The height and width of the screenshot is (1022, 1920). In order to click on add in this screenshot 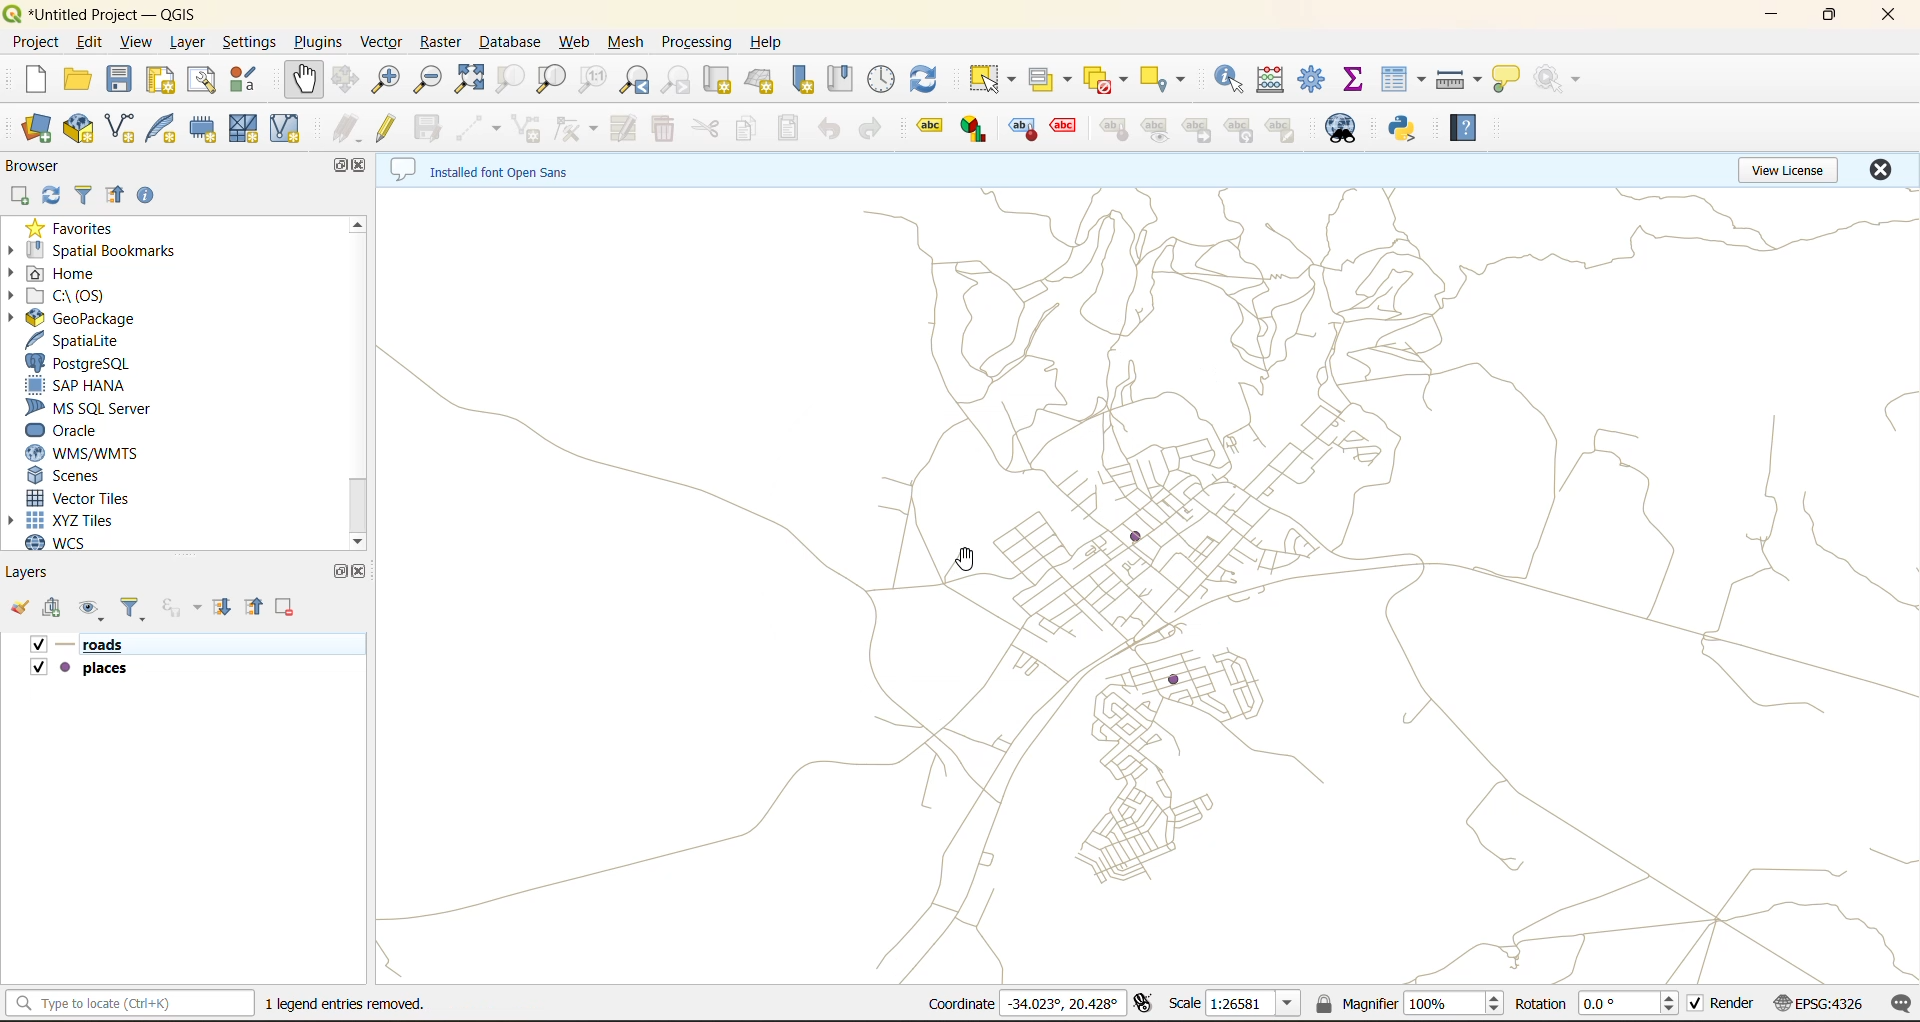, I will do `click(55, 611)`.